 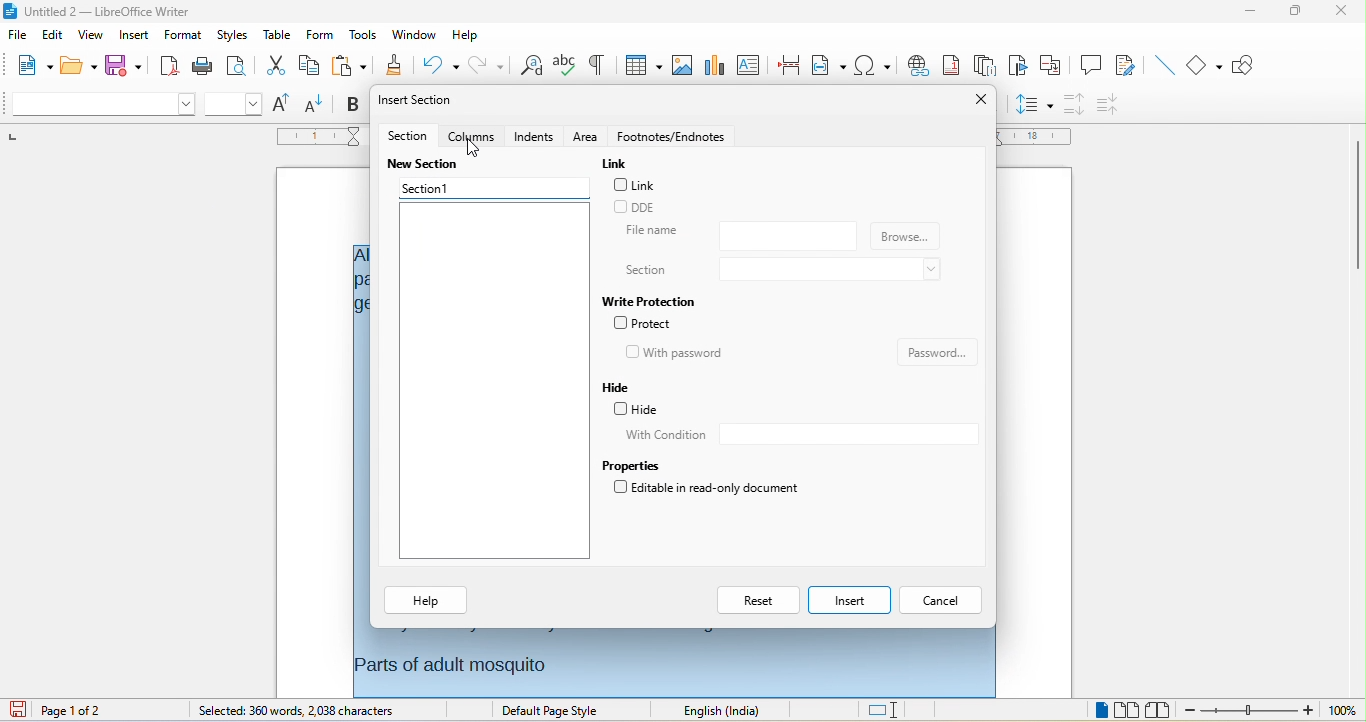 What do you see at coordinates (1167, 65) in the screenshot?
I see `insert line` at bounding box center [1167, 65].